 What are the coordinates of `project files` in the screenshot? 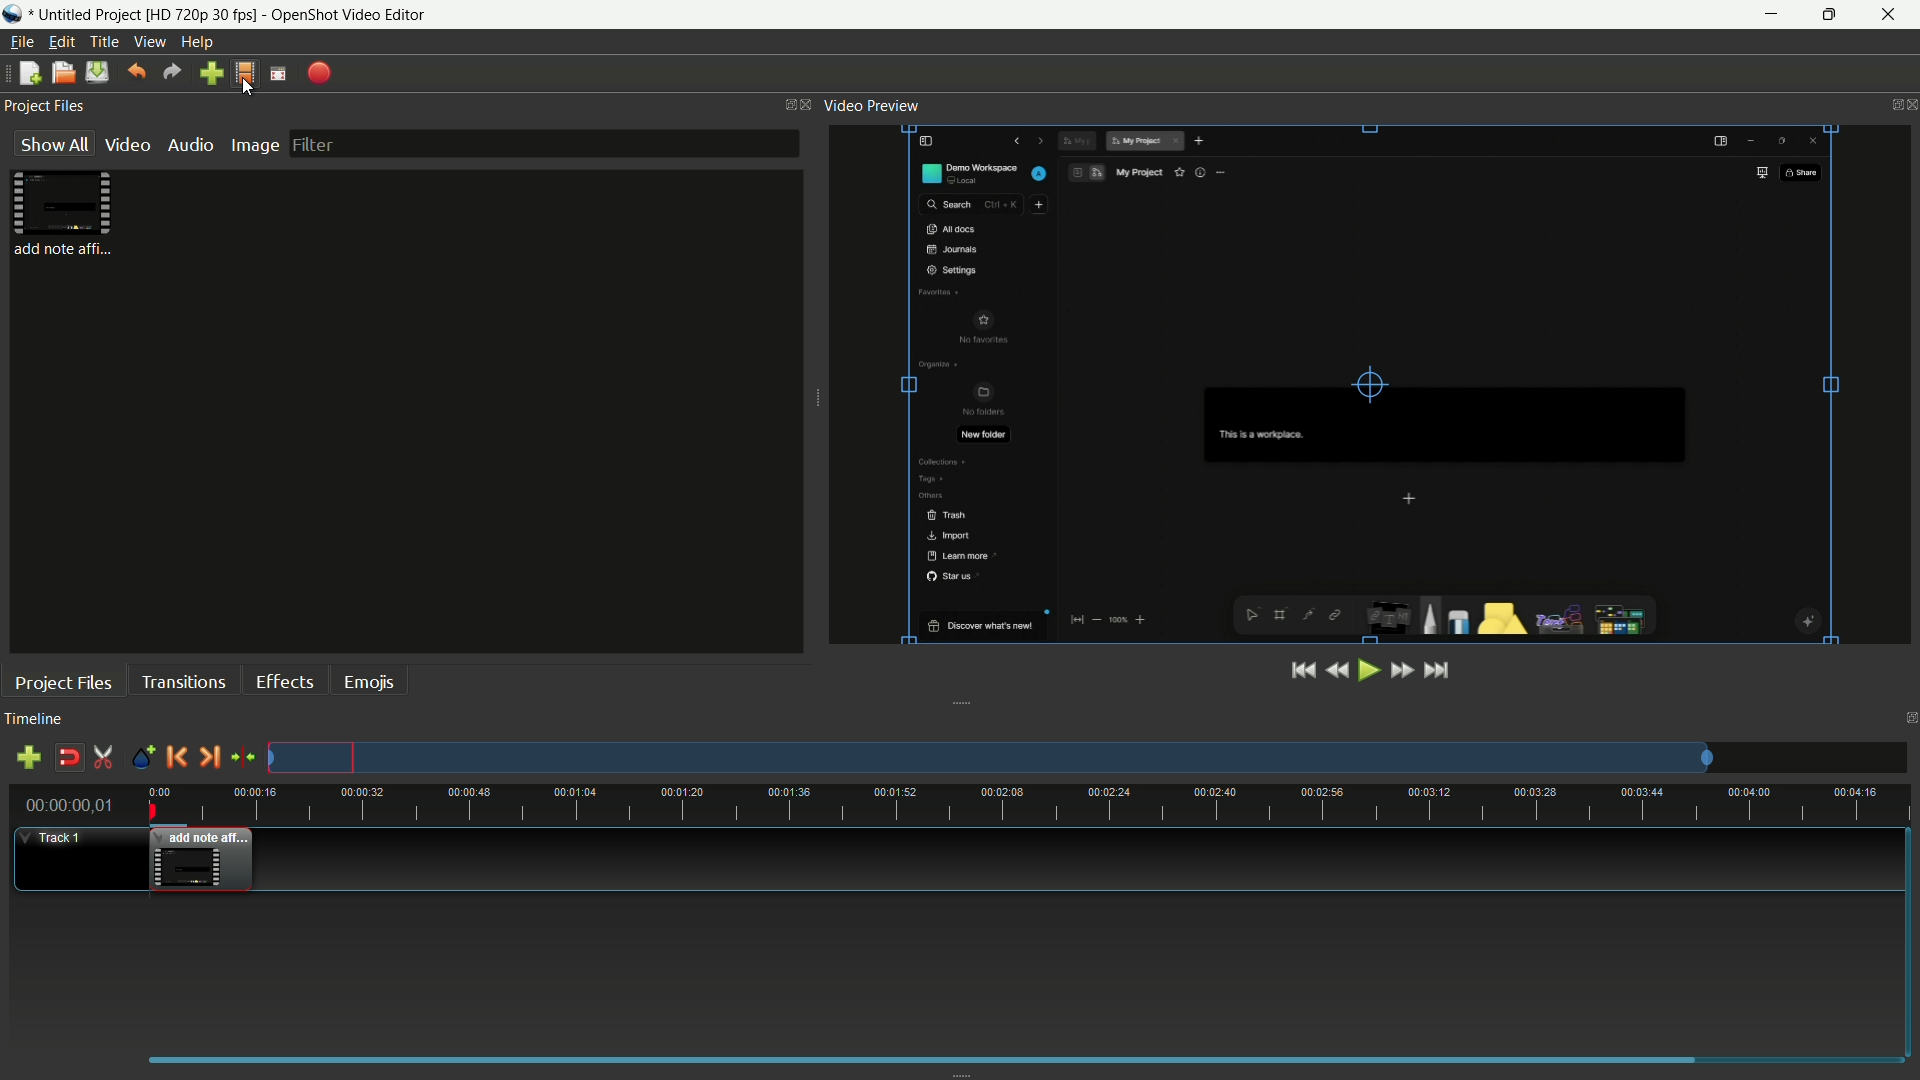 It's located at (47, 104).